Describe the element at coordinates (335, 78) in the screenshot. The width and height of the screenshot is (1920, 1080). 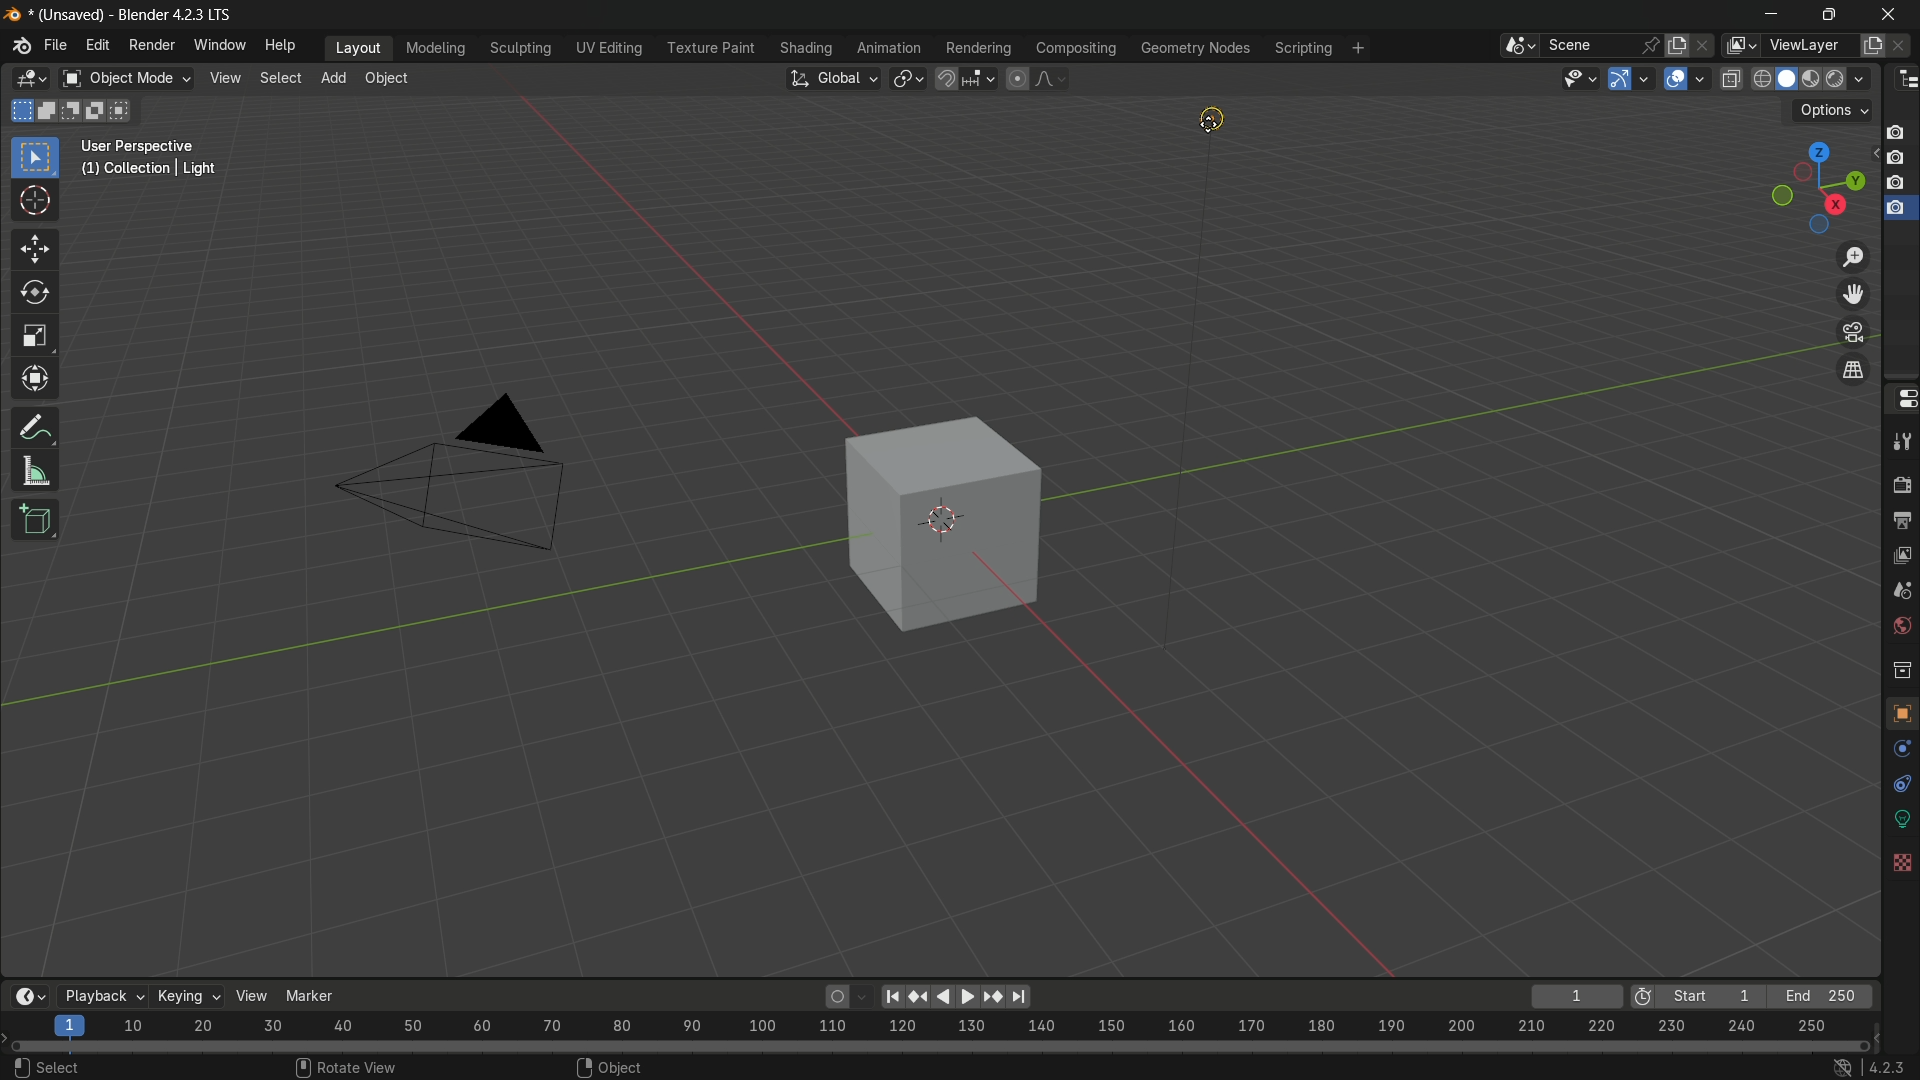
I see `add` at that location.